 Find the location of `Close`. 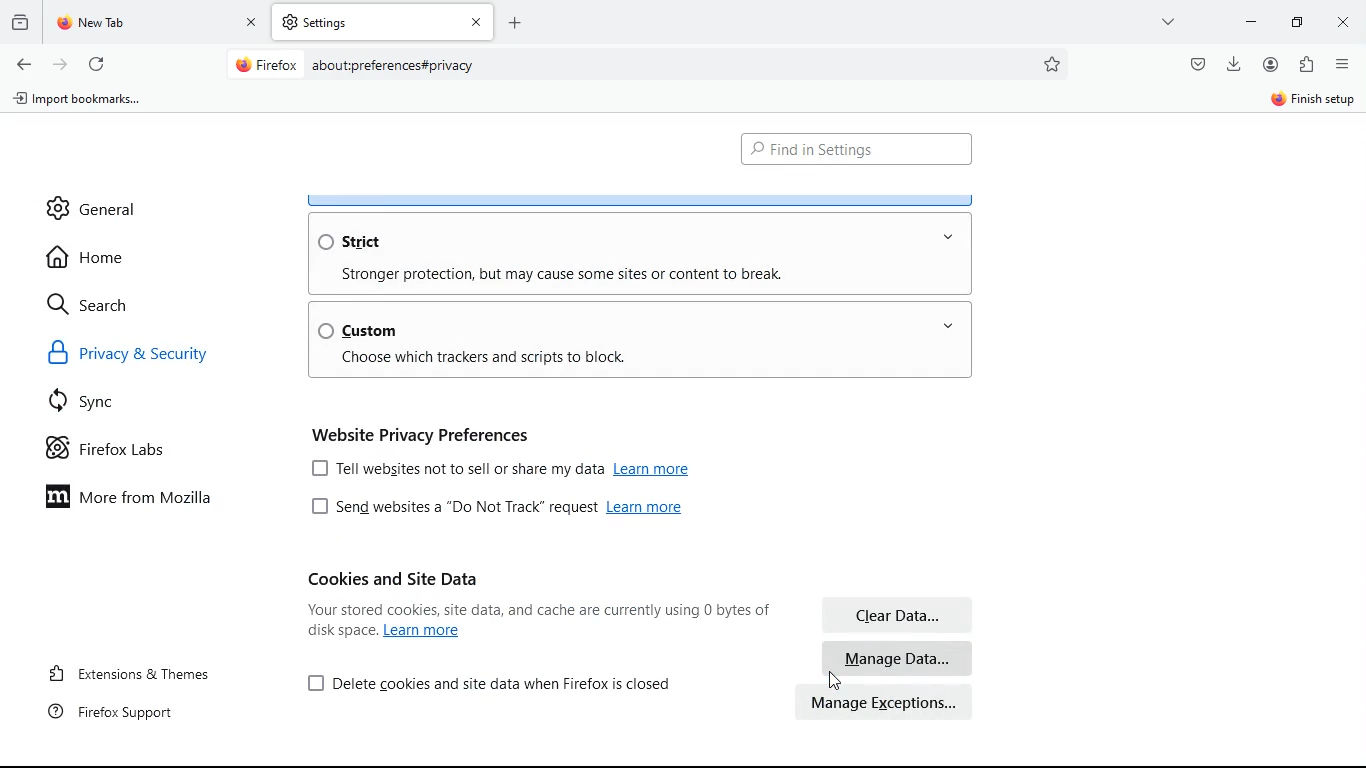

Close is located at coordinates (1344, 21).